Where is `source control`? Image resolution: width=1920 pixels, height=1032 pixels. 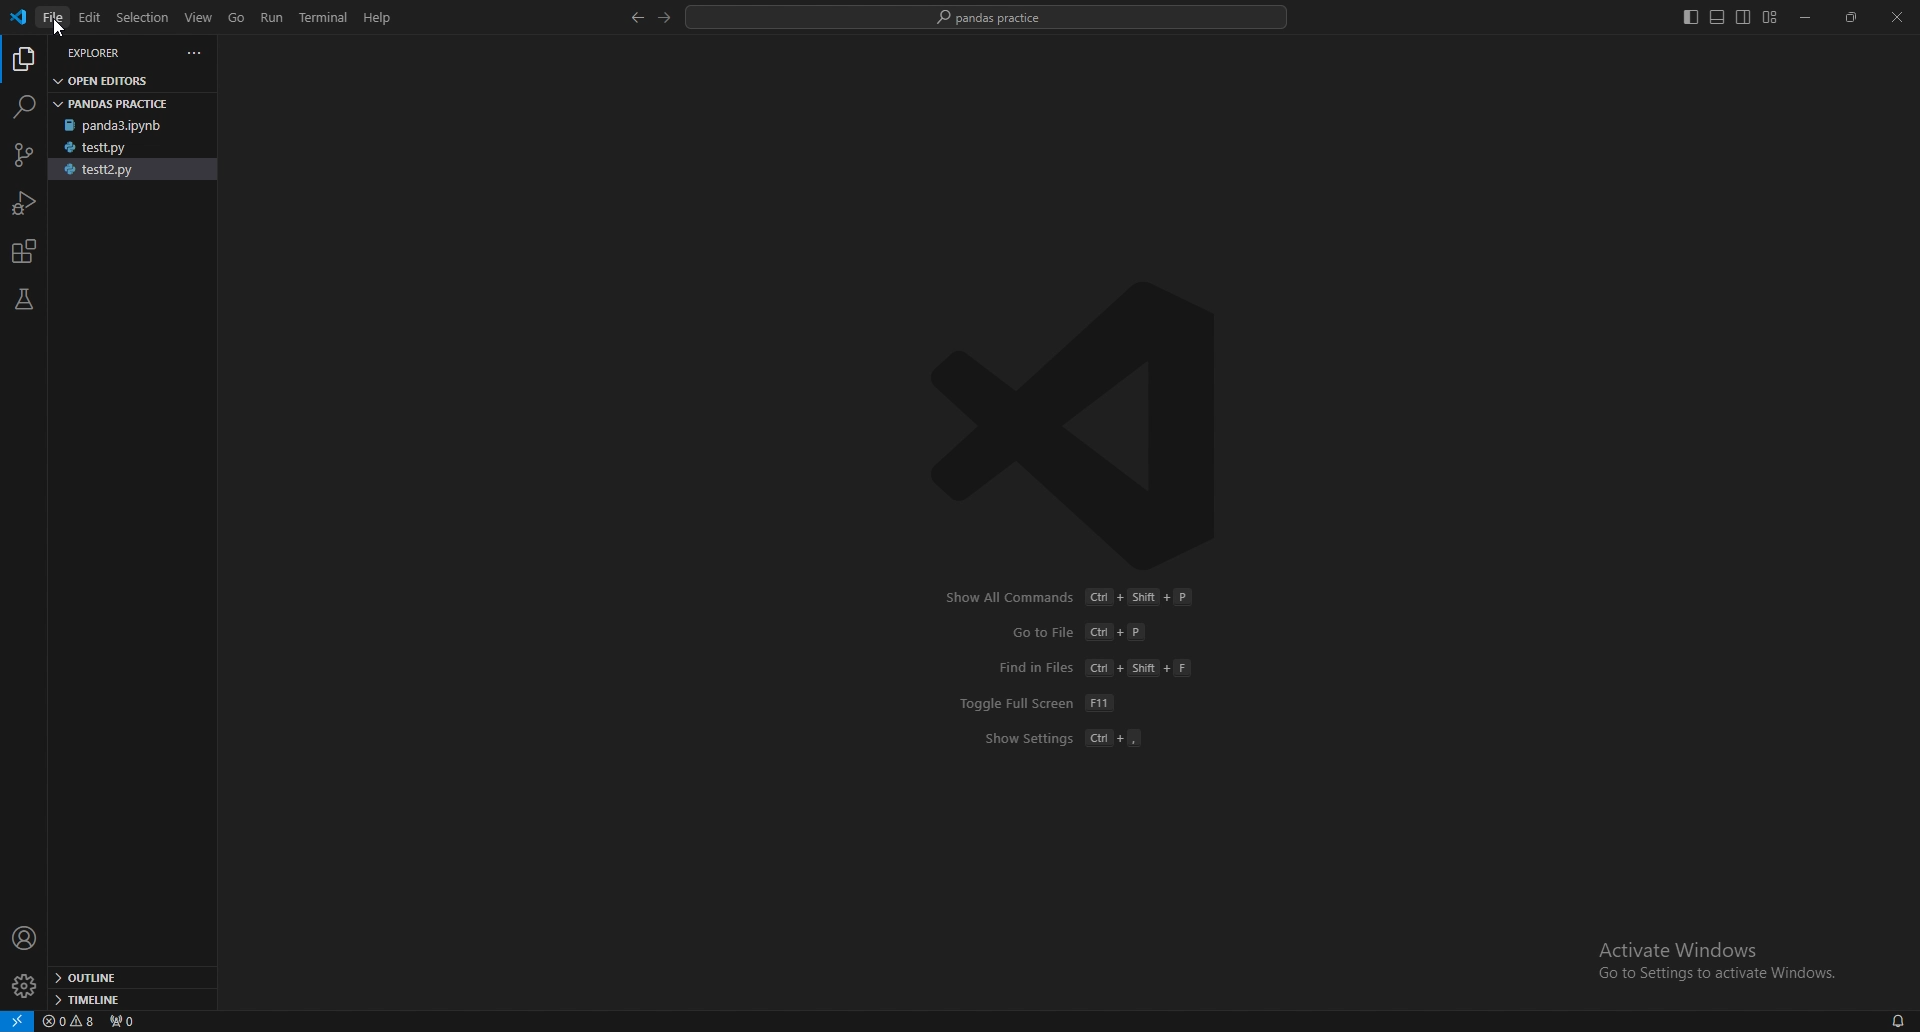 source control is located at coordinates (22, 155).